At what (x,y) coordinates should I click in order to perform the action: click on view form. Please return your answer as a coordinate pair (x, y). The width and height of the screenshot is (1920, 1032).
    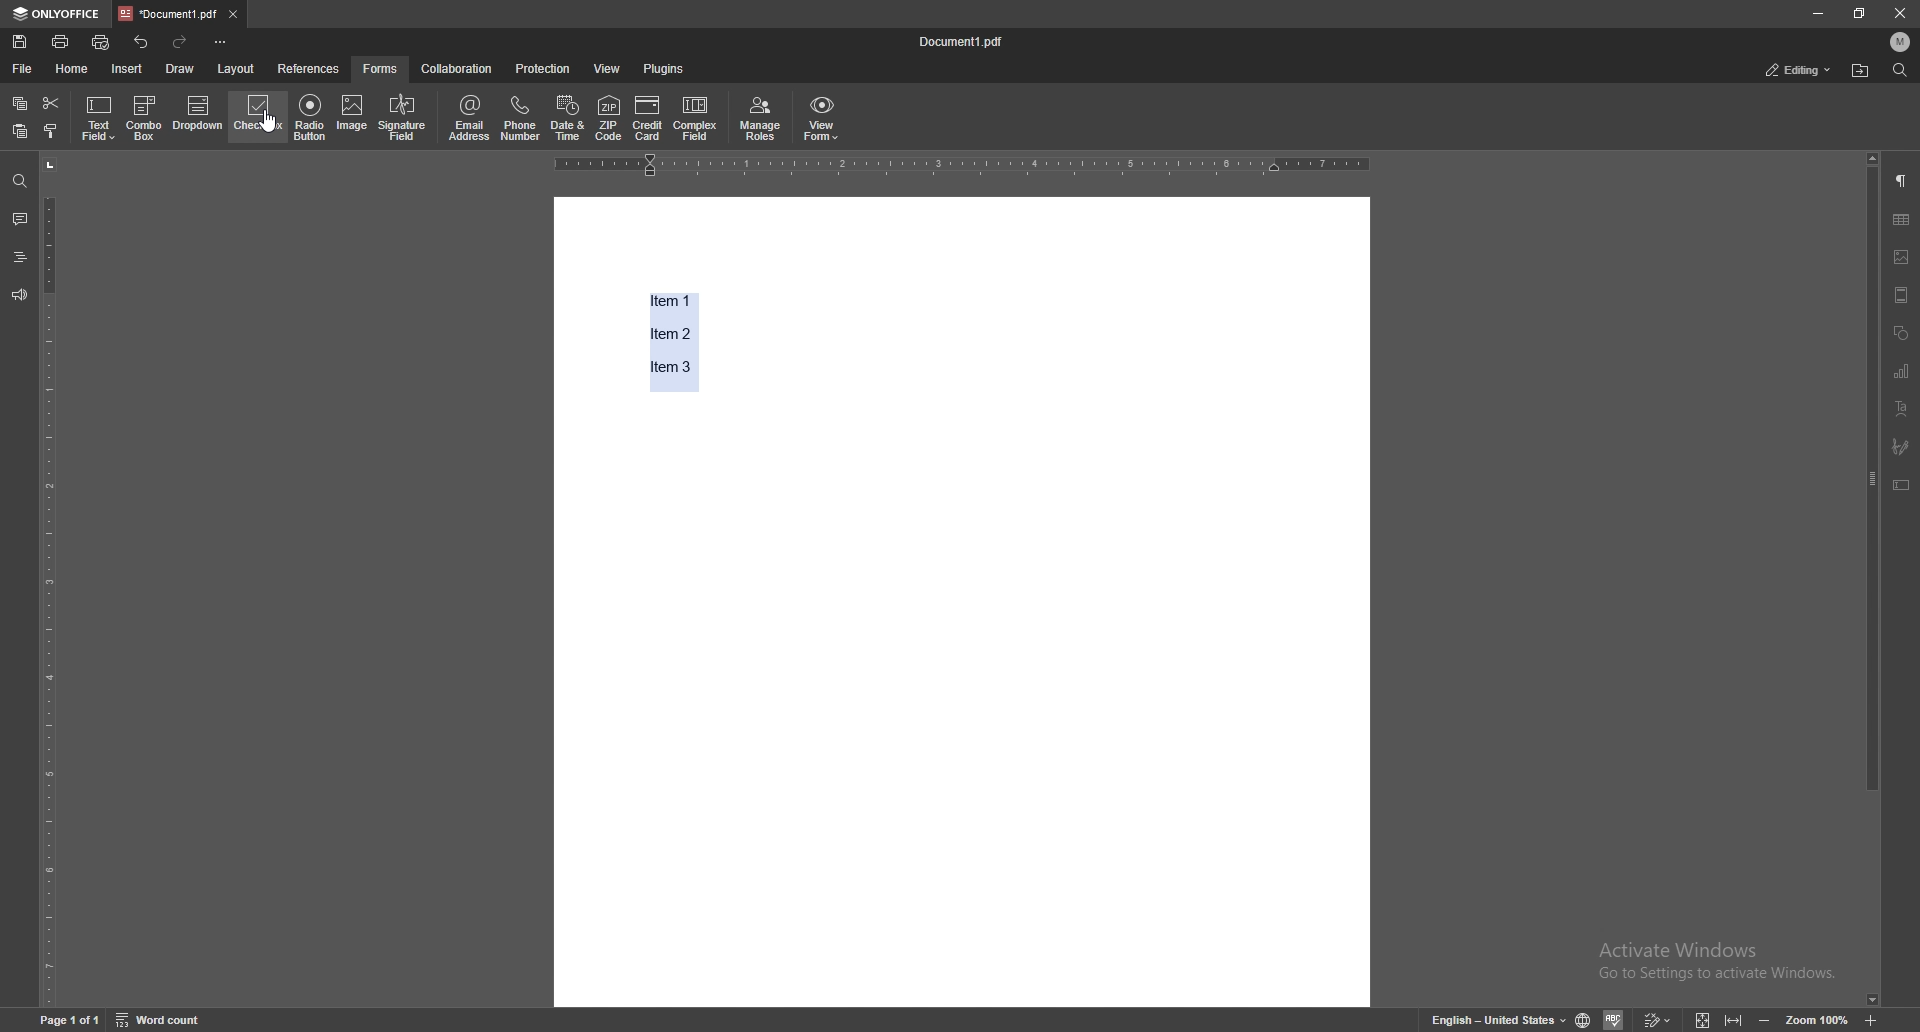
    Looking at the image, I should click on (823, 120).